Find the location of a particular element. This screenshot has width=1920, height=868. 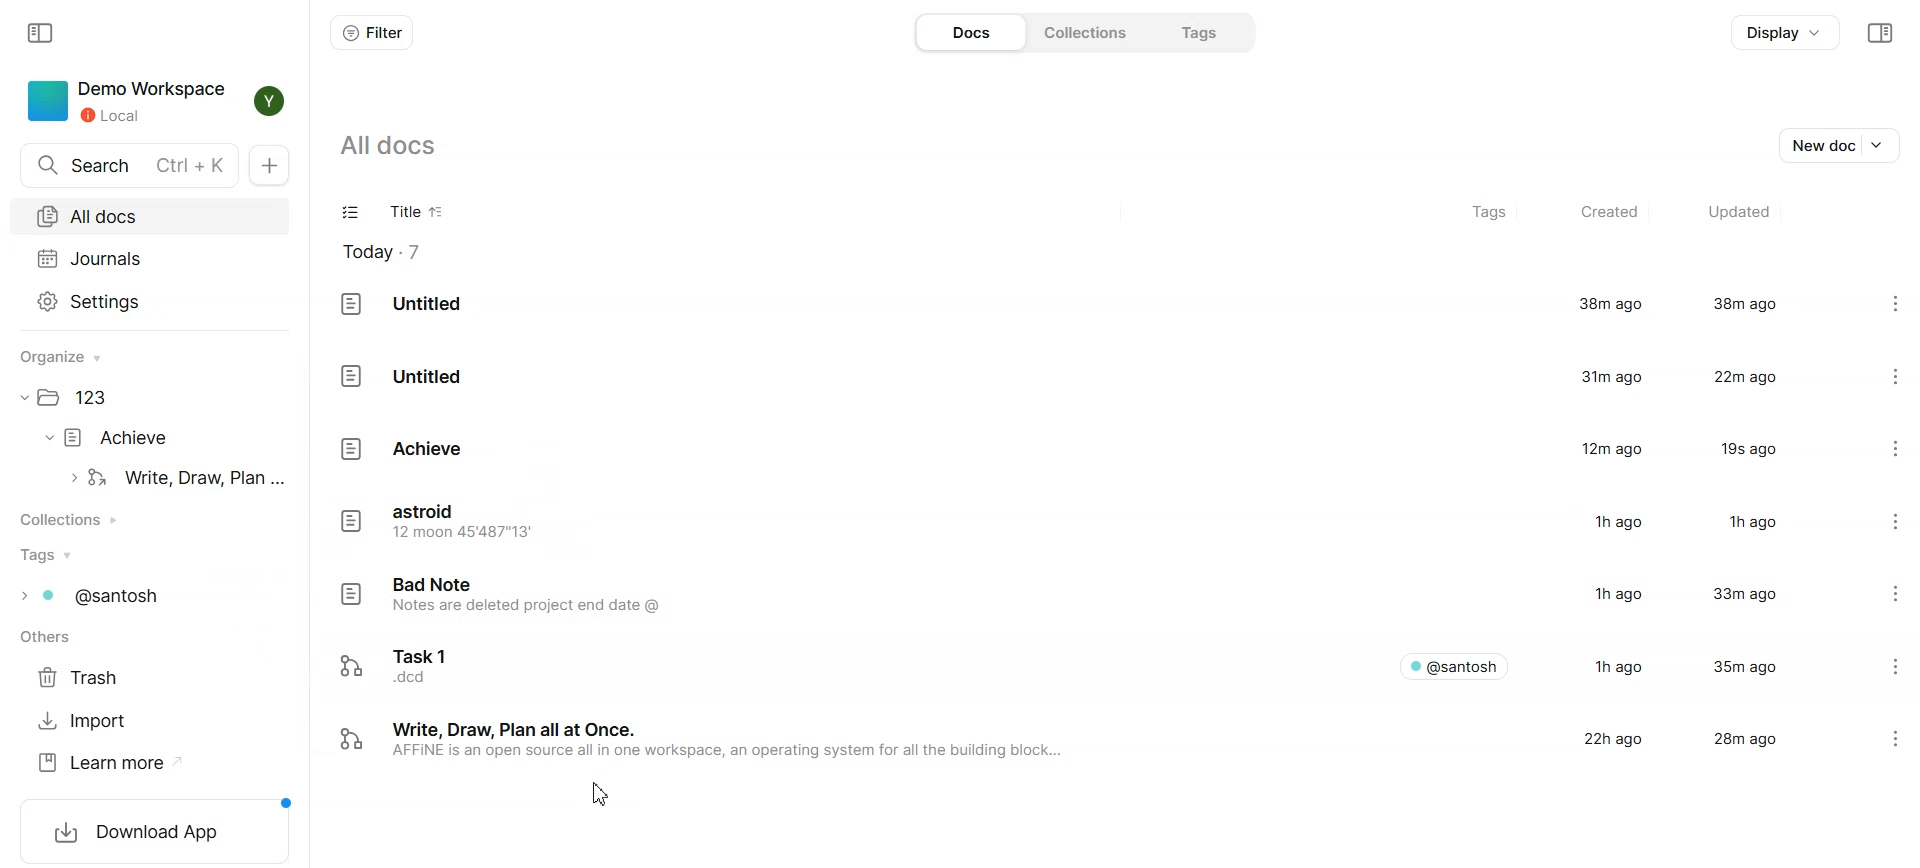

Import is located at coordinates (85, 721).